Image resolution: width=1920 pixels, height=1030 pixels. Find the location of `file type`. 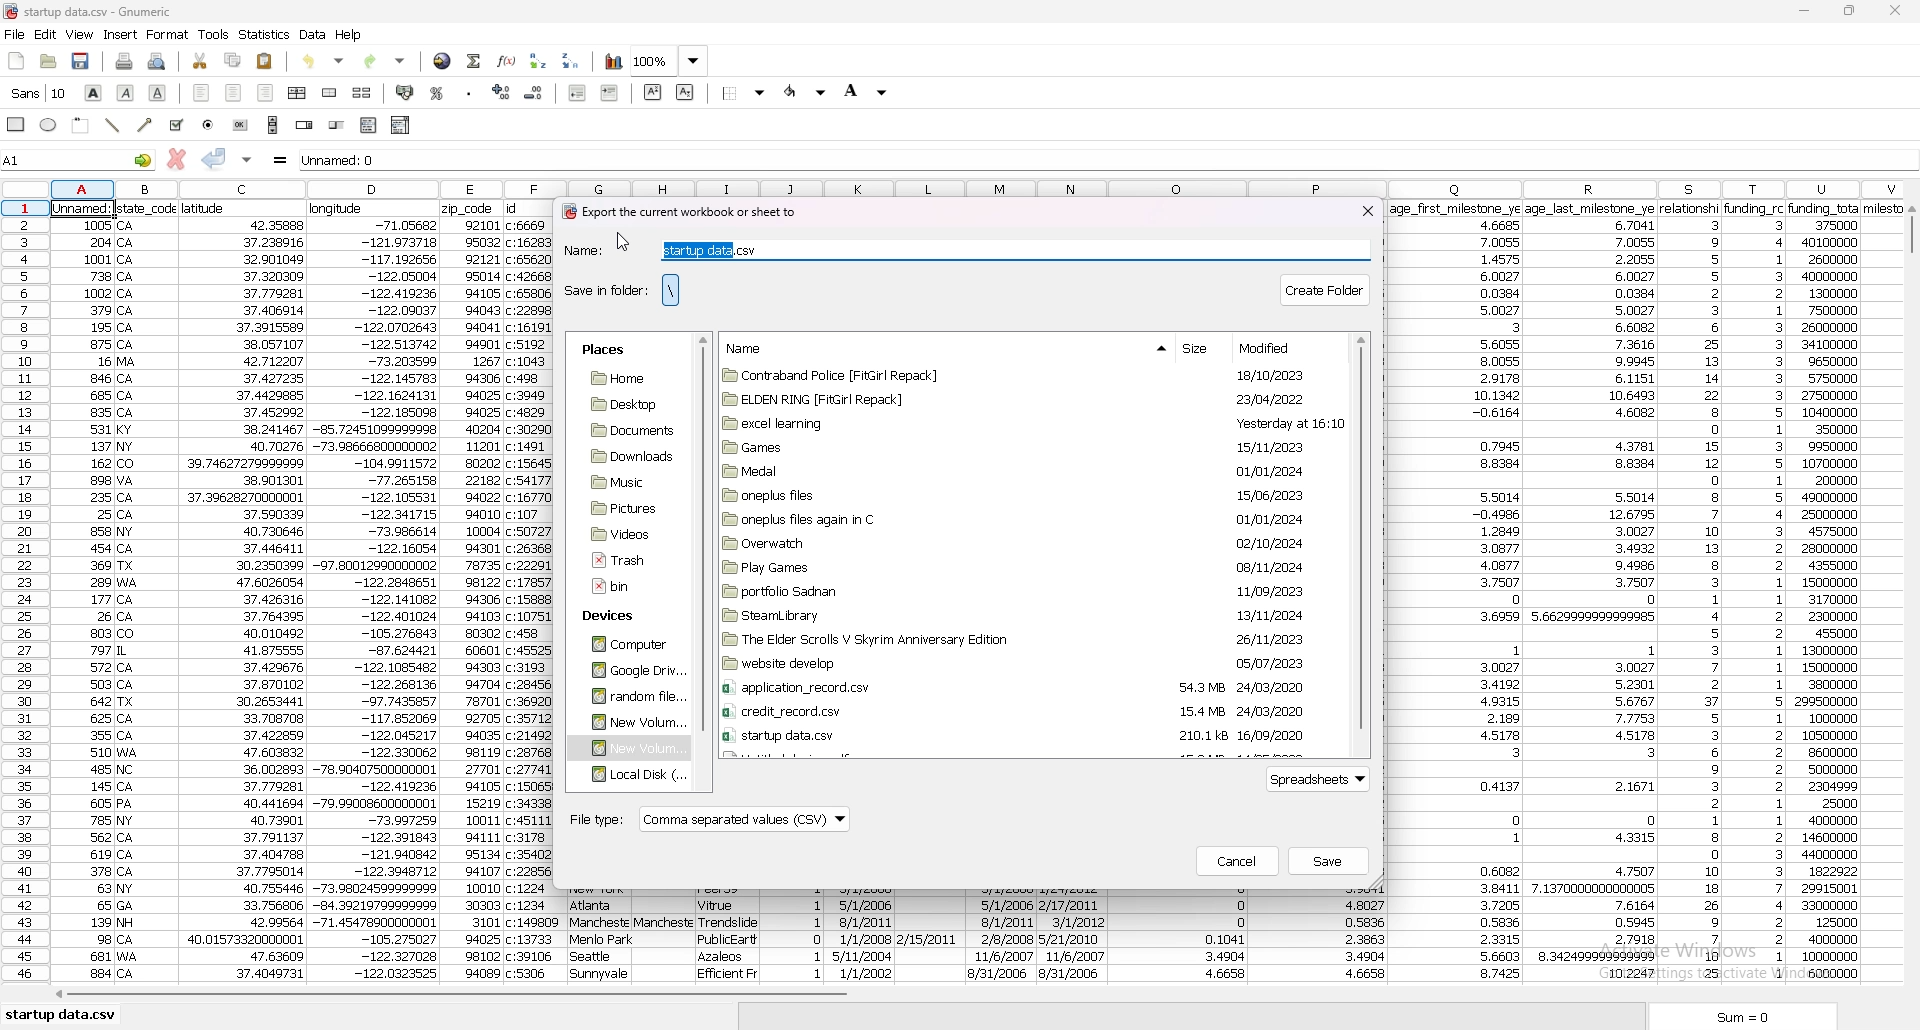

file type is located at coordinates (708, 821).